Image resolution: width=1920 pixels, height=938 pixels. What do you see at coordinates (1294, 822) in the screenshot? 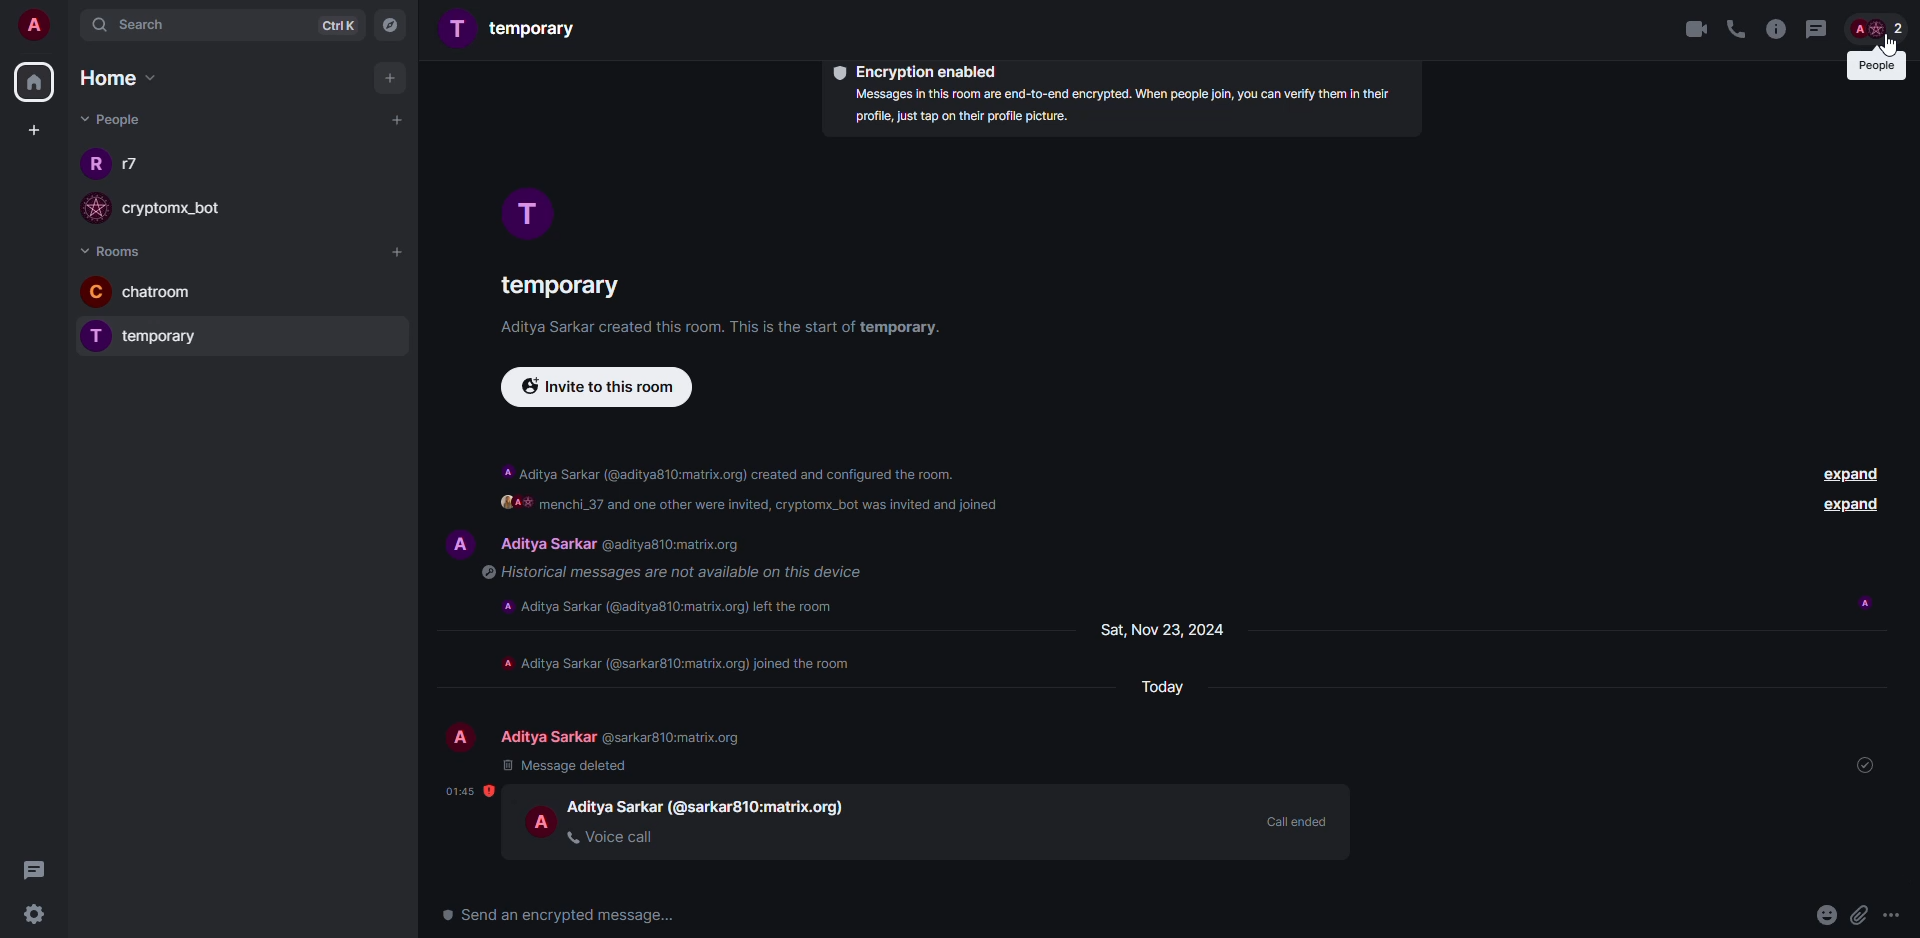
I see `call ended` at bounding box center [1294, 822].